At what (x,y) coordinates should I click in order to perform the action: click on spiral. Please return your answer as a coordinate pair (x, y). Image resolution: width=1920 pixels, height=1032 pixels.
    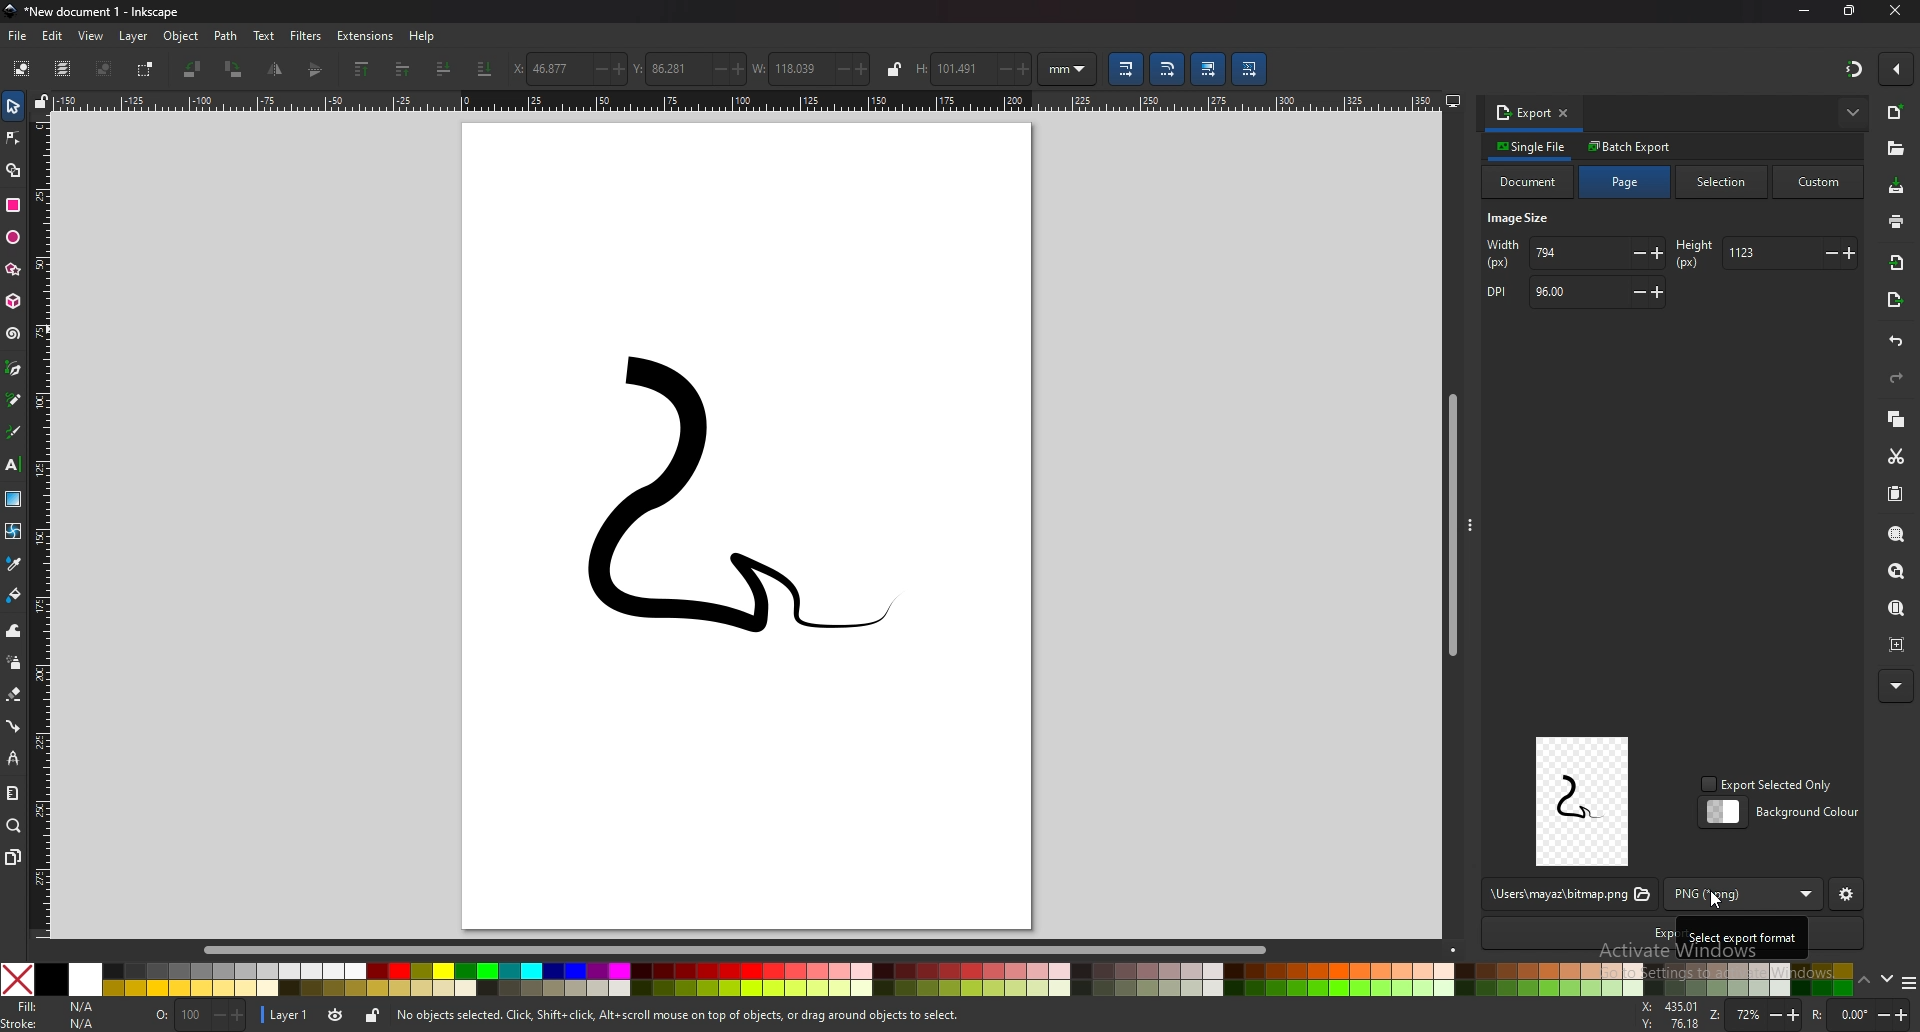
    Looking at the image, I should click on (15, 334).